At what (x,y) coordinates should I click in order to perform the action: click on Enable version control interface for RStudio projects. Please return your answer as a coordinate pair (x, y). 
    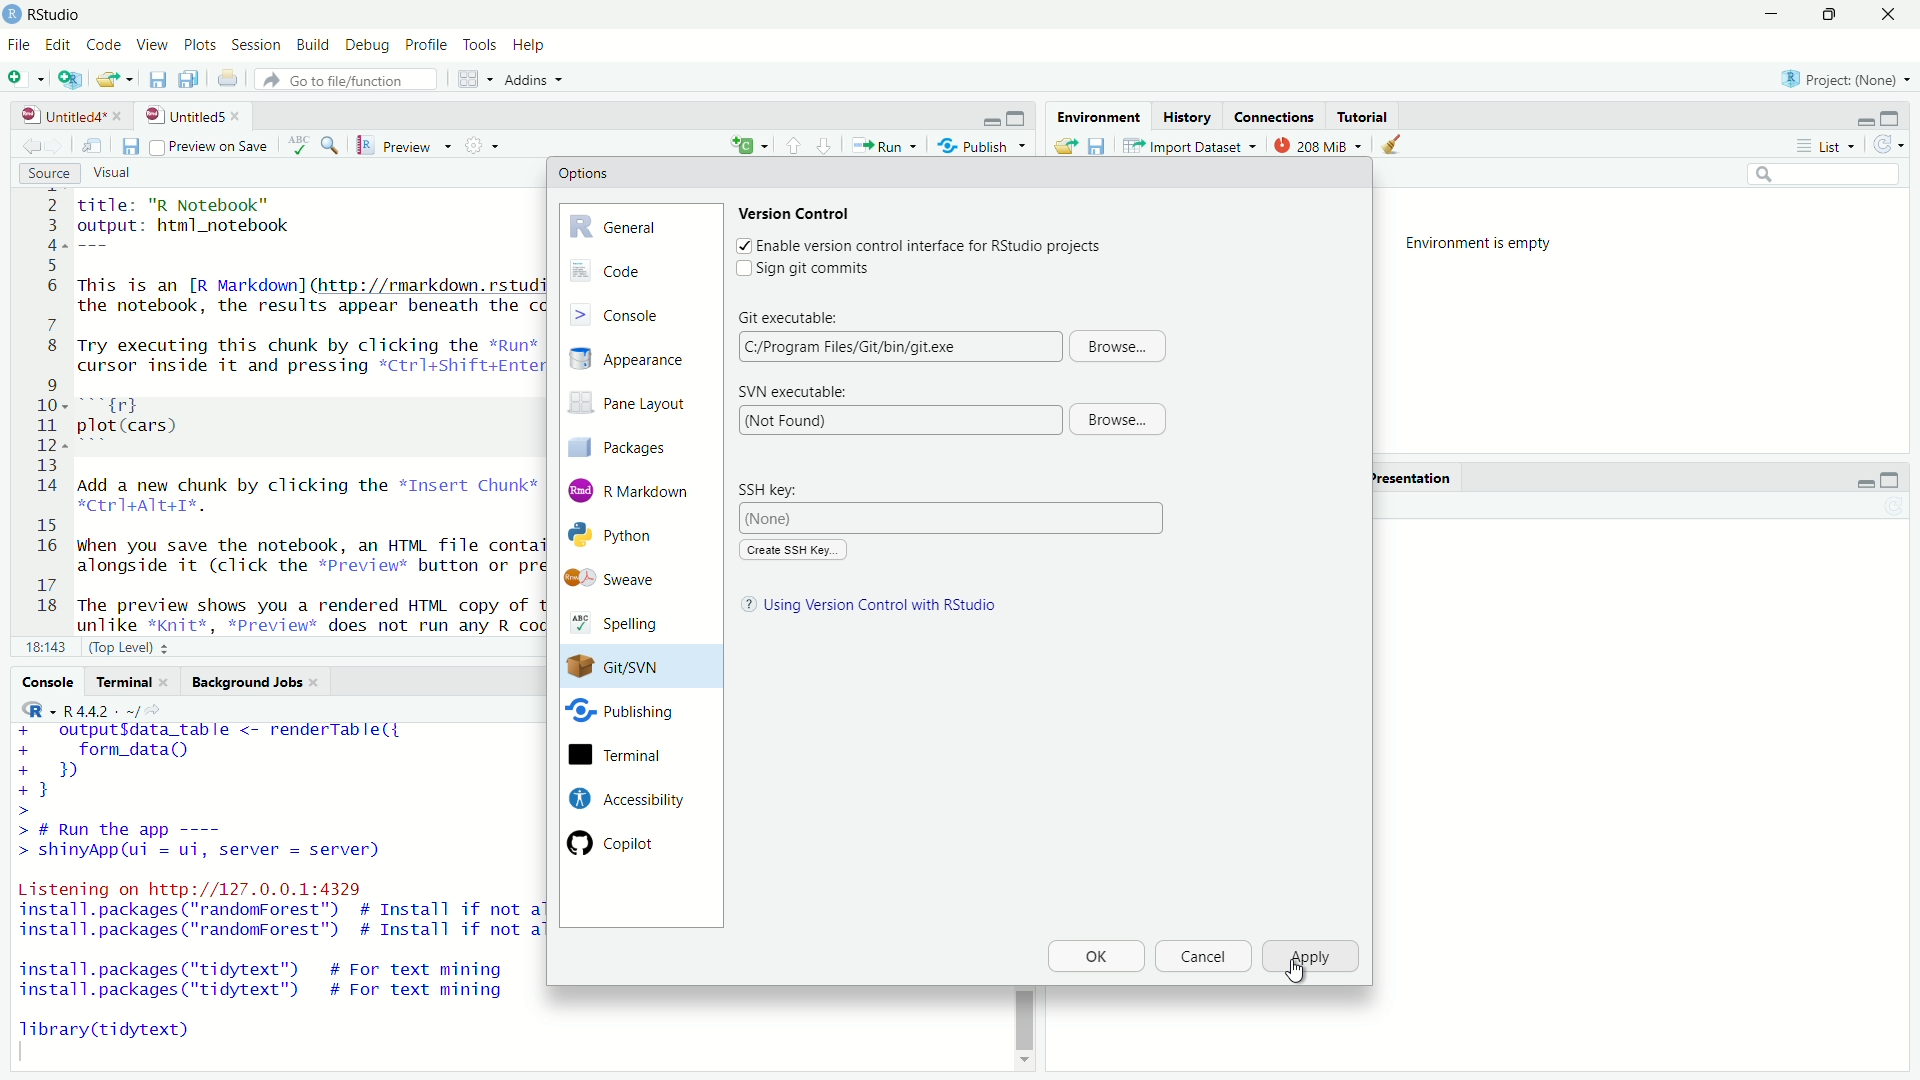
    Looking at the image, I should click on (930, 247).